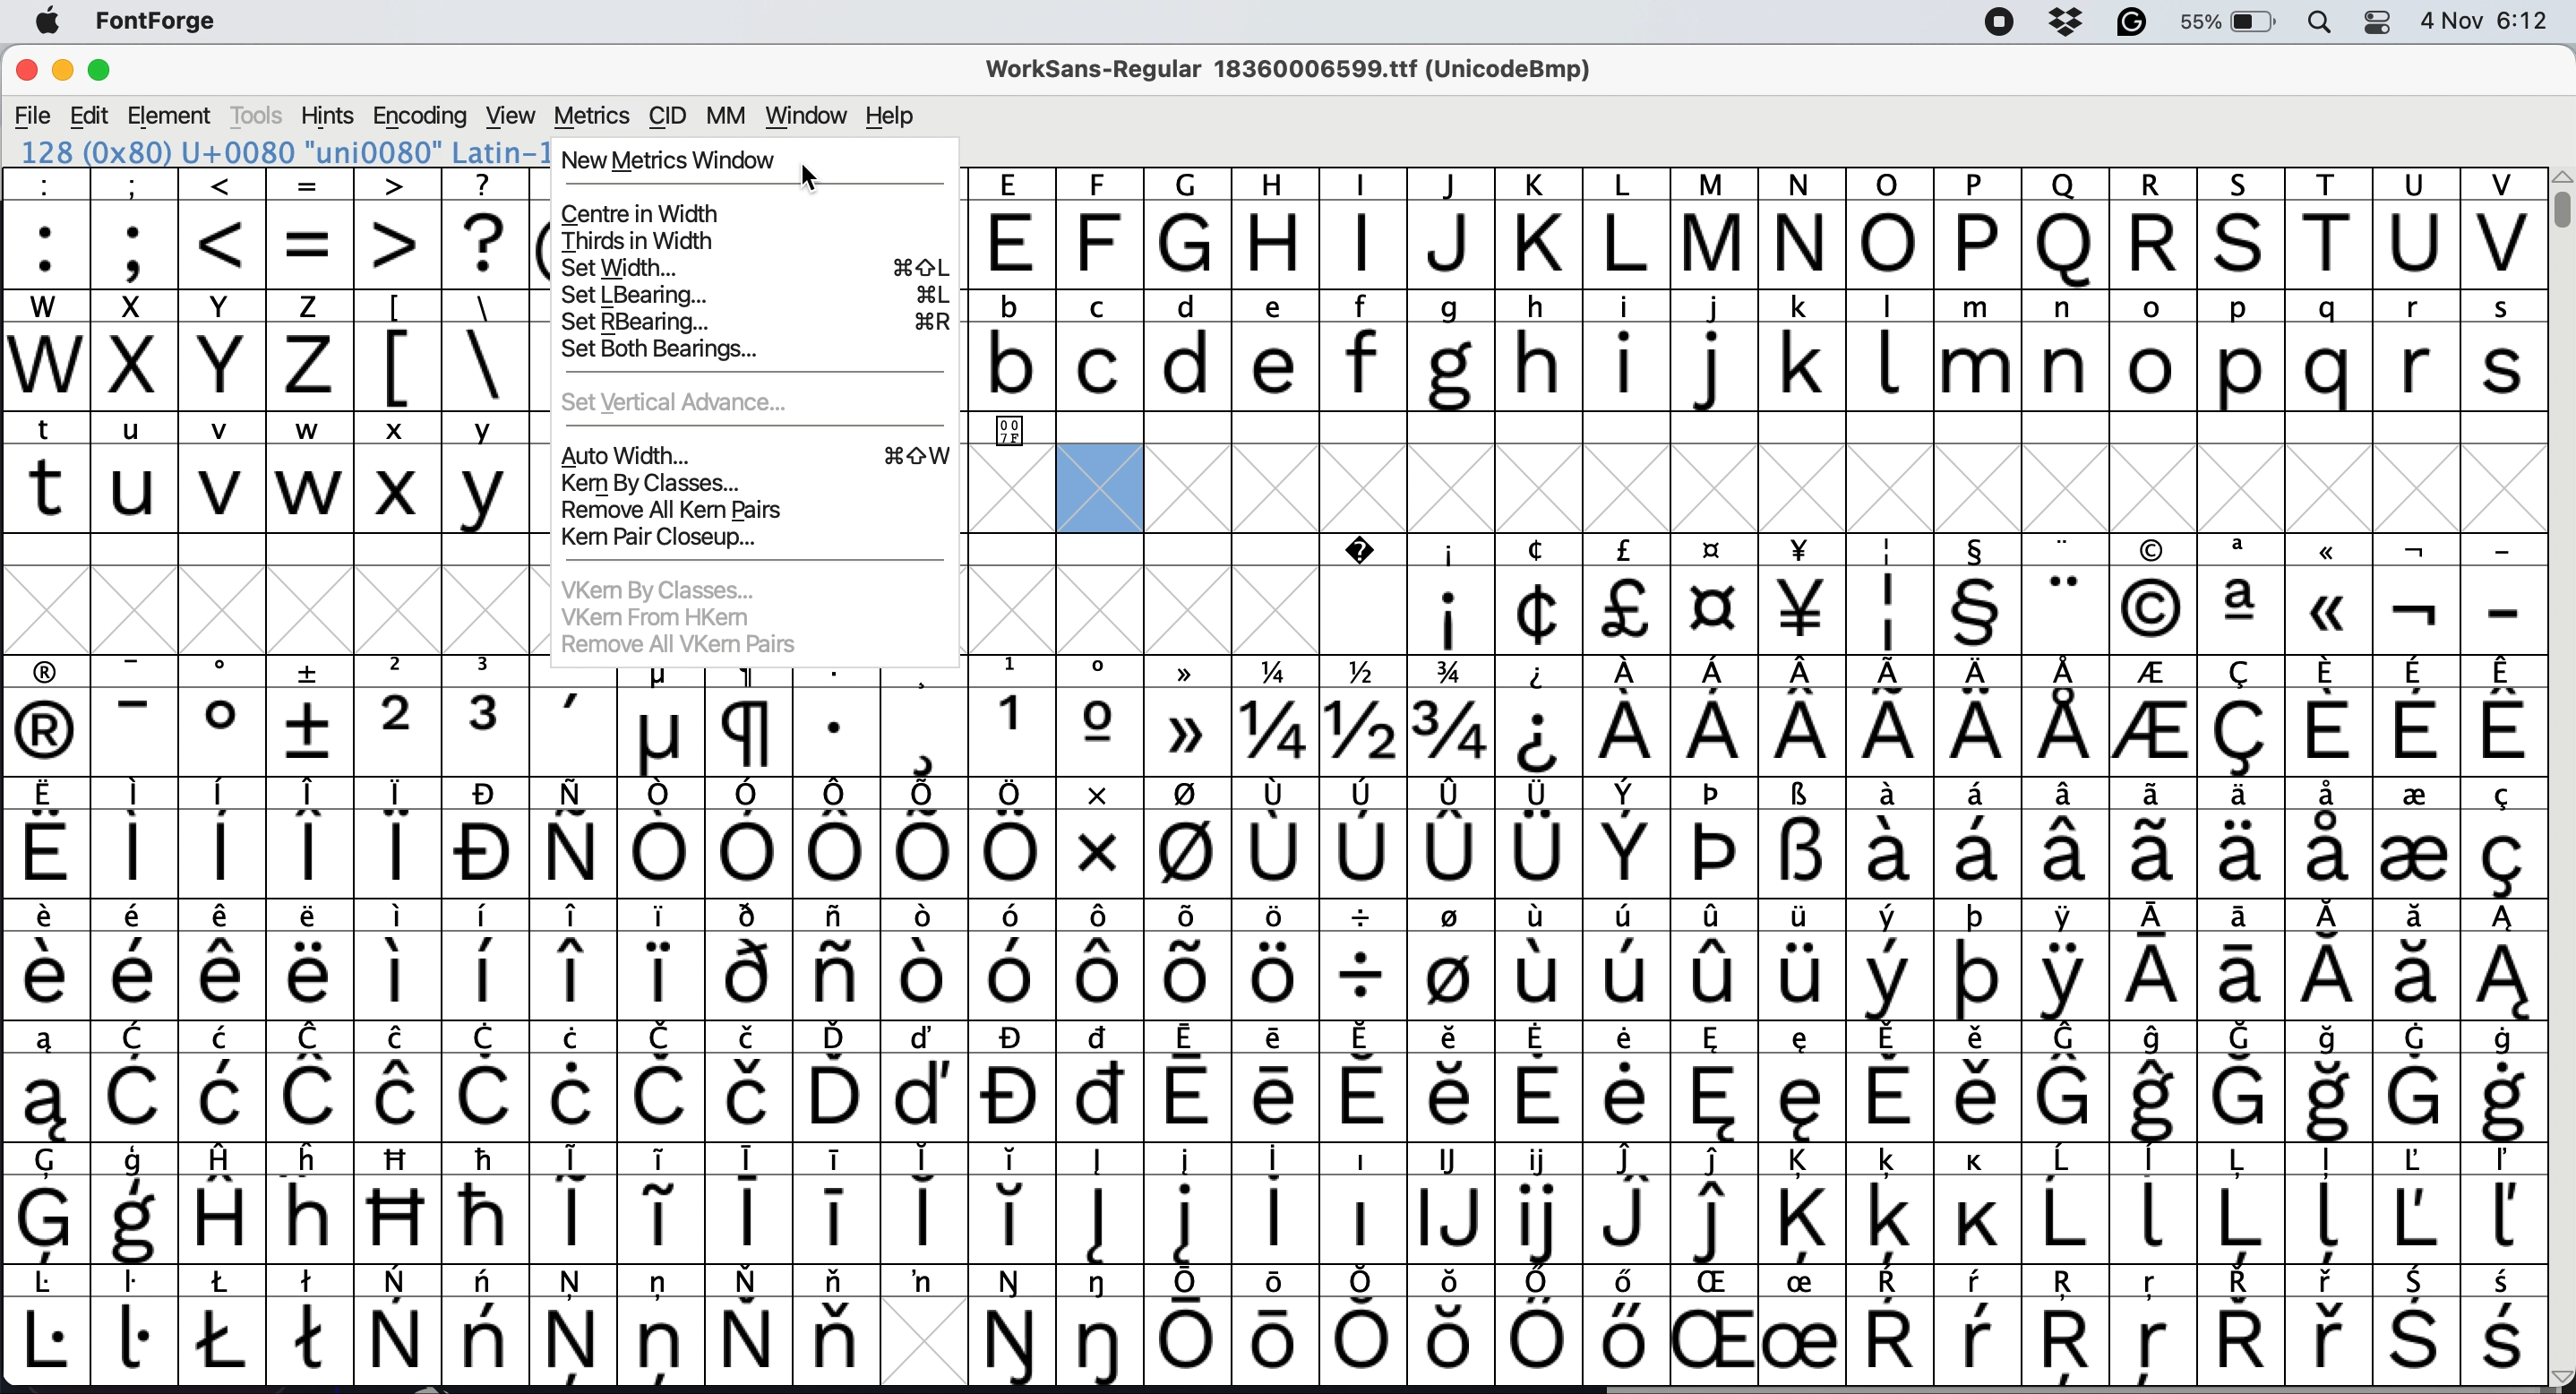  What do you see at coordinates (670, 509) in the screenshot?
I see `remove all kern pairs` at bounding box center [670, 509].